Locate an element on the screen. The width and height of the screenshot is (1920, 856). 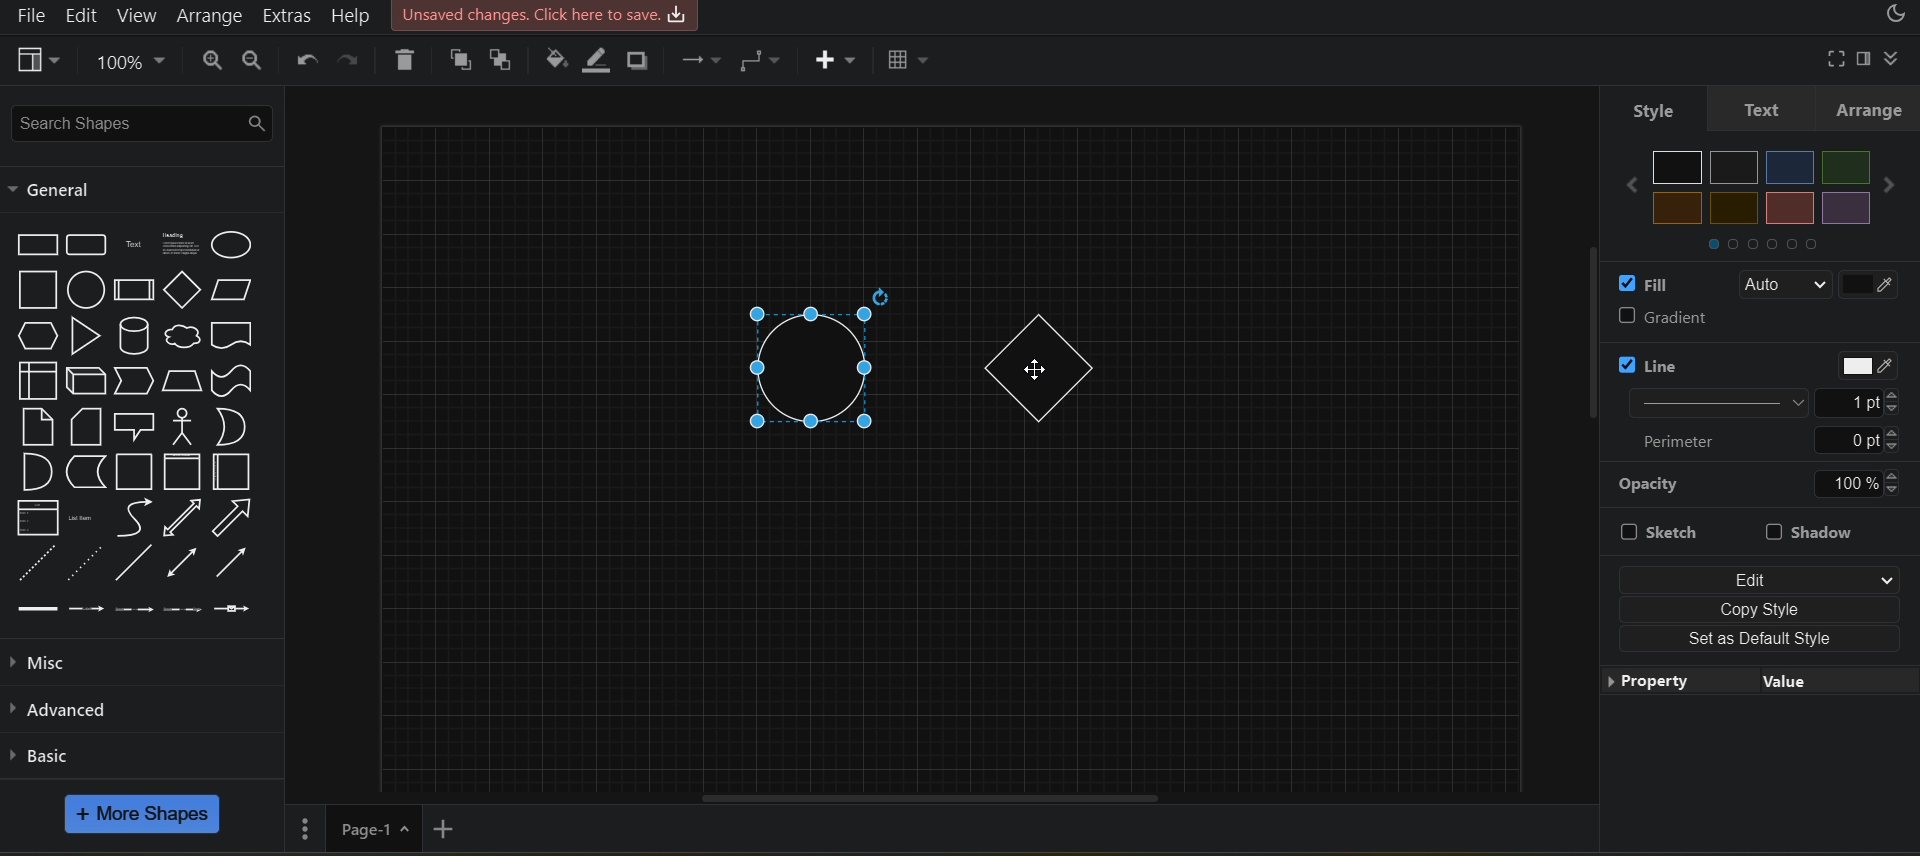
Rounded Rectangle is located at coordinates (88, 245).